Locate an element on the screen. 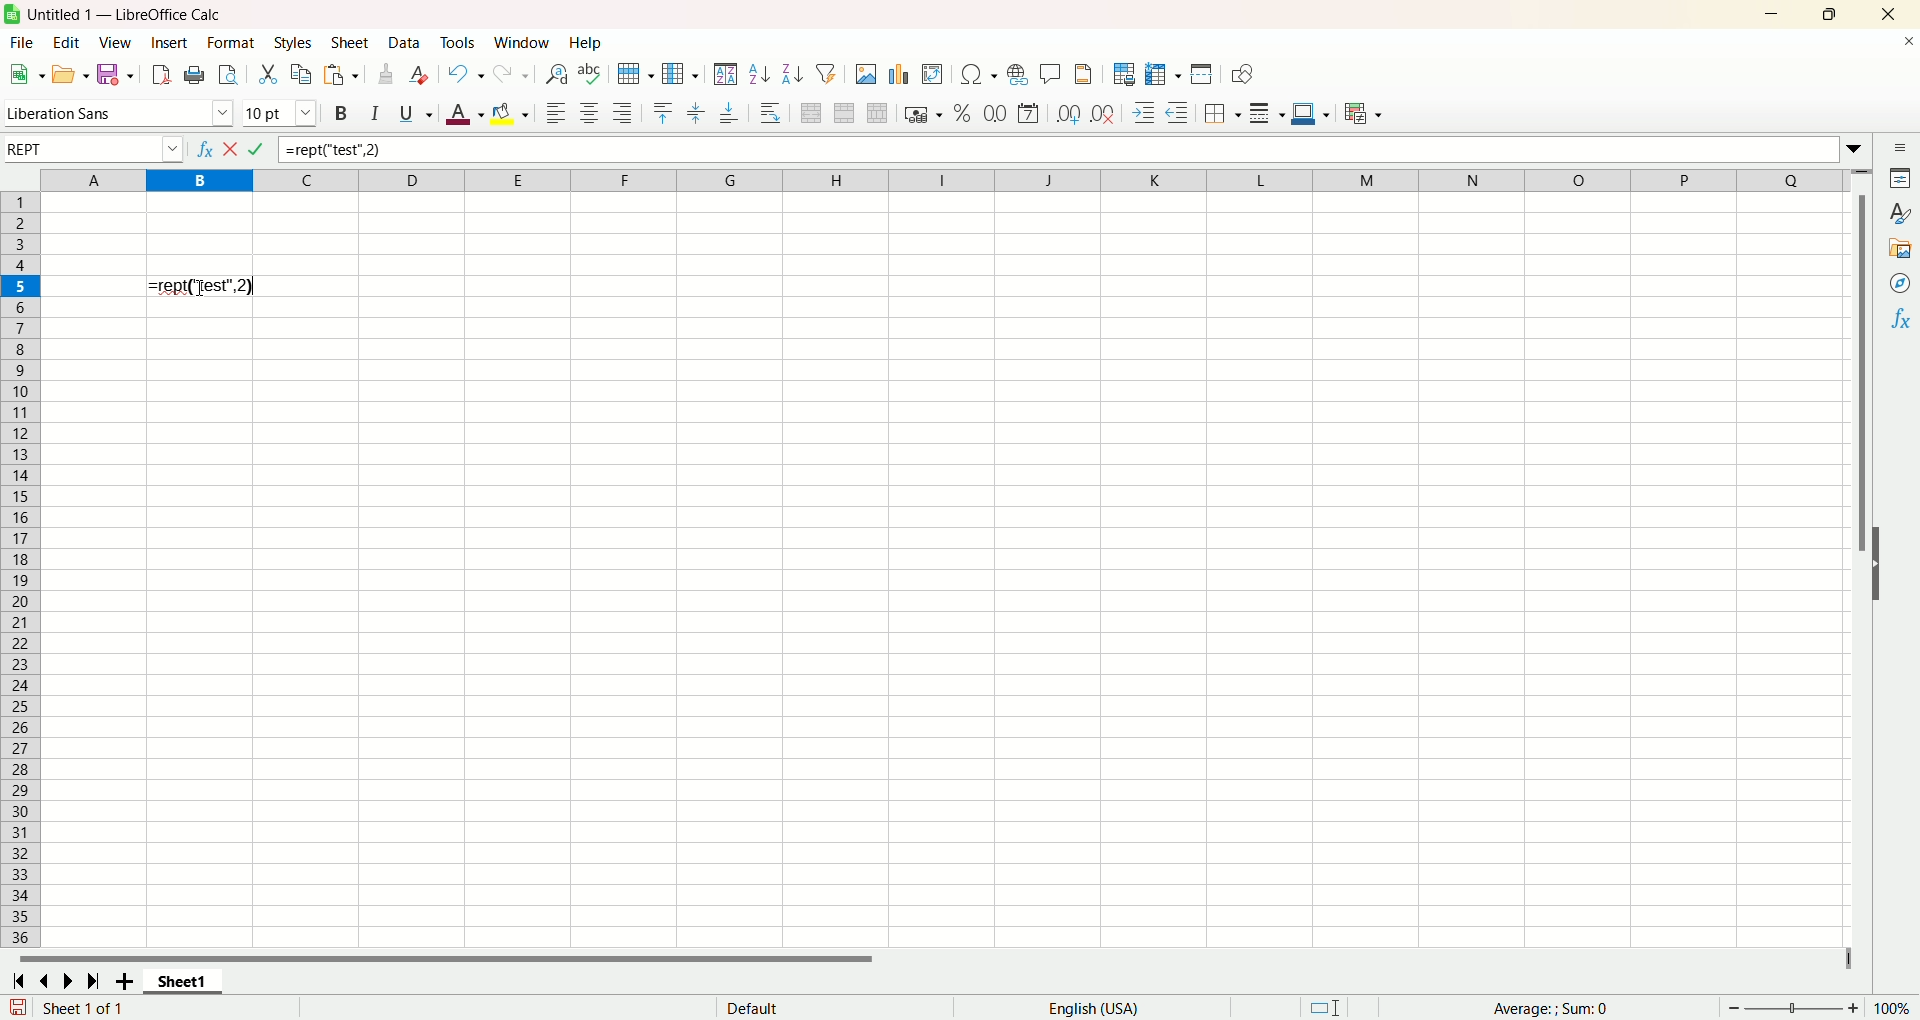 The height and width of the screenshot is (1020, 1920). format as percent is located at coordinates (965, 113).